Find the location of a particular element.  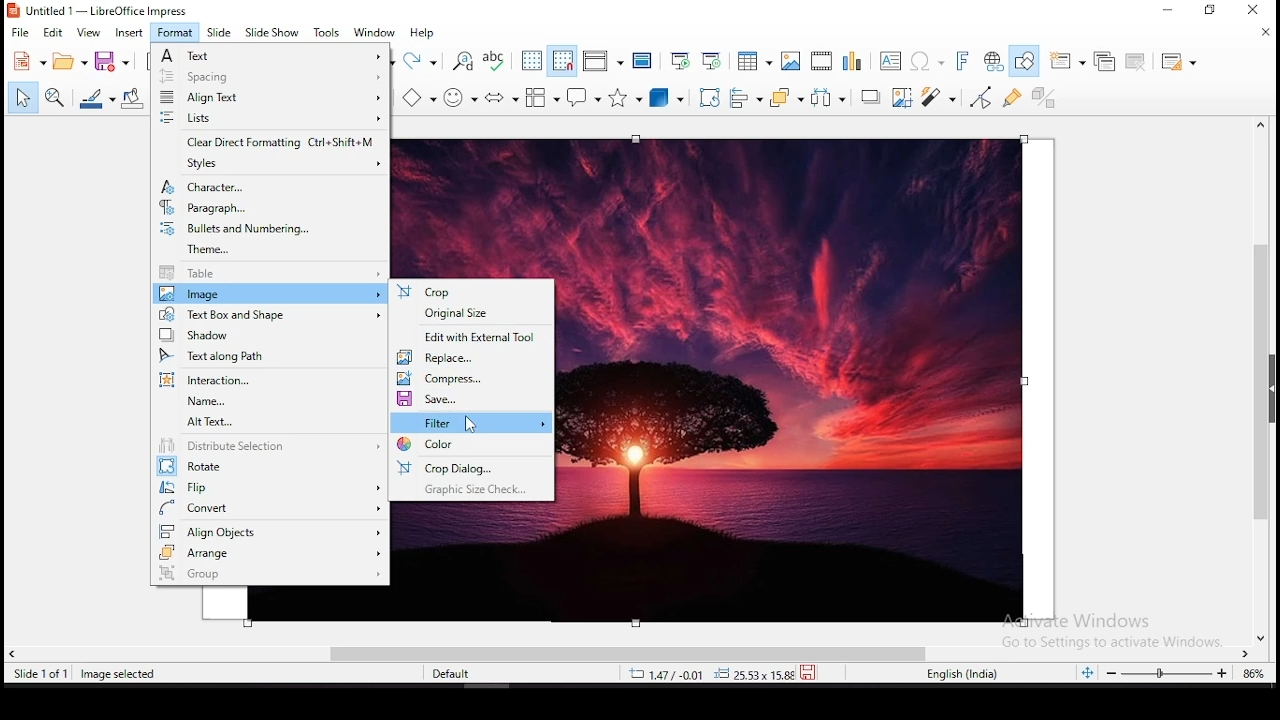

toggle extrusion is located at coordinates (1045, 95).